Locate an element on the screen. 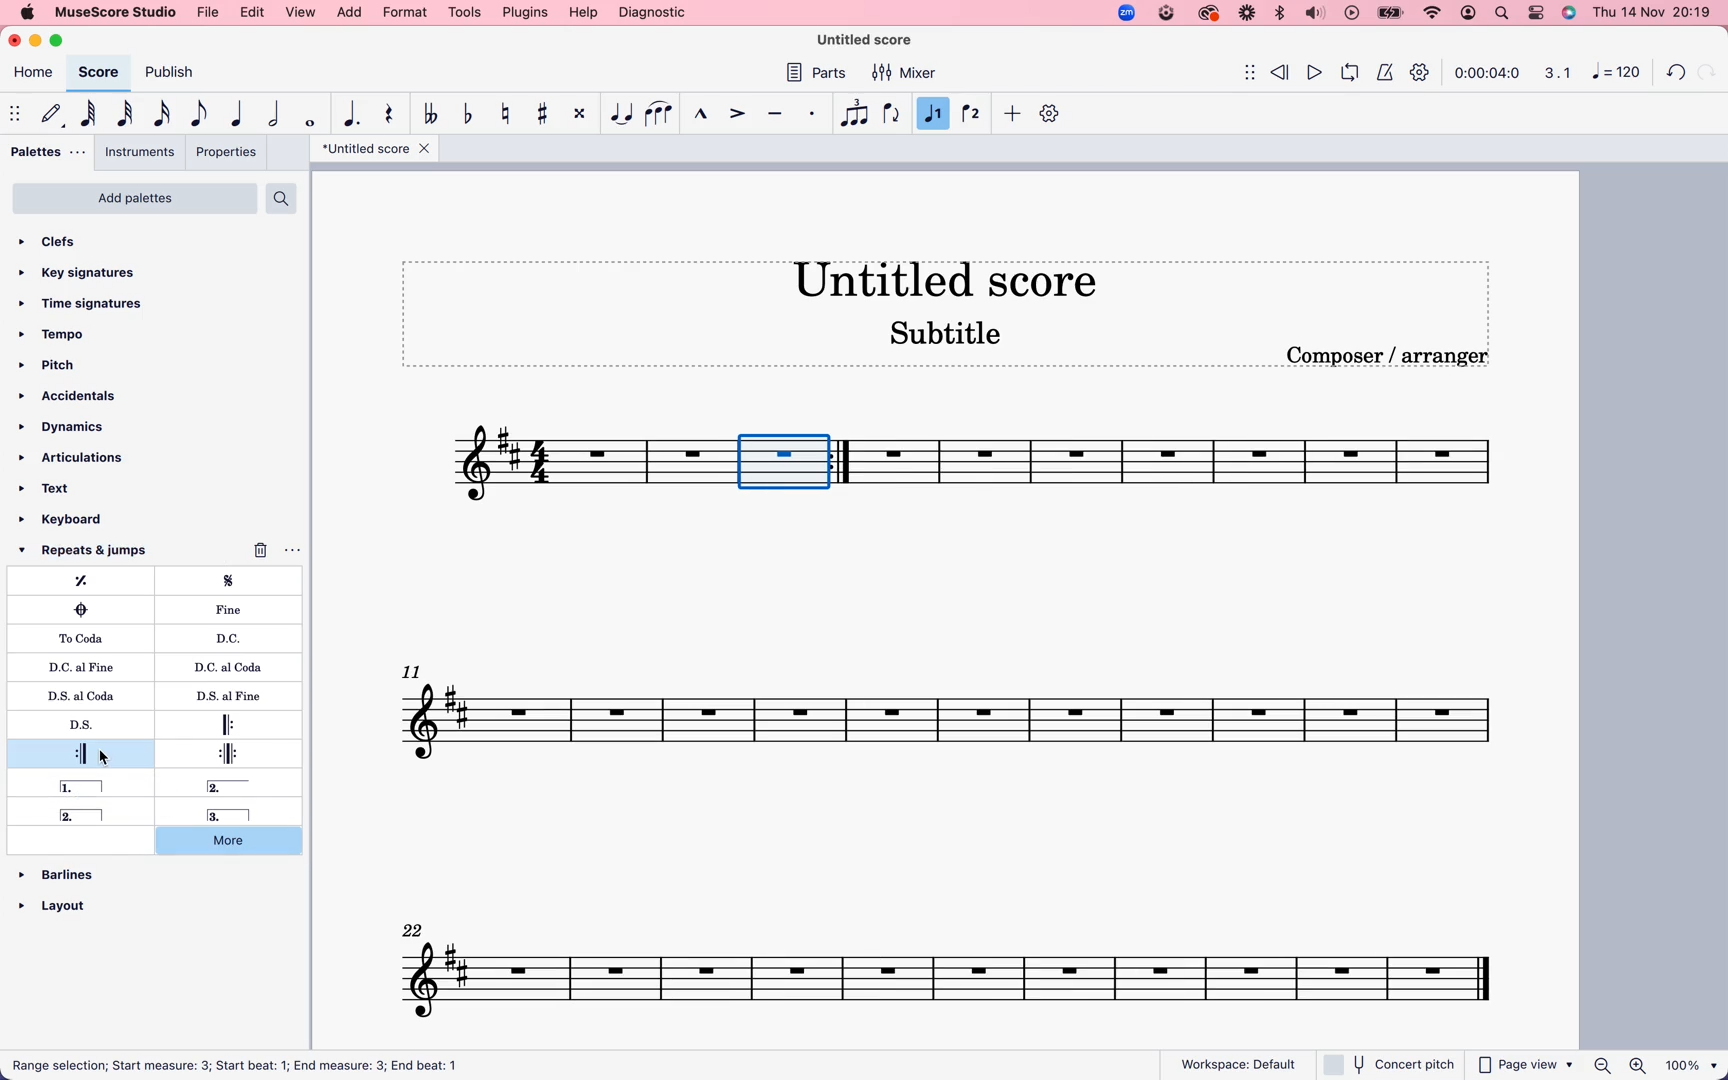  Range selection; Start measure: 3; Start beat: 1; End measure: 3; End beat: 1 is located at coordinates (249, 1063).